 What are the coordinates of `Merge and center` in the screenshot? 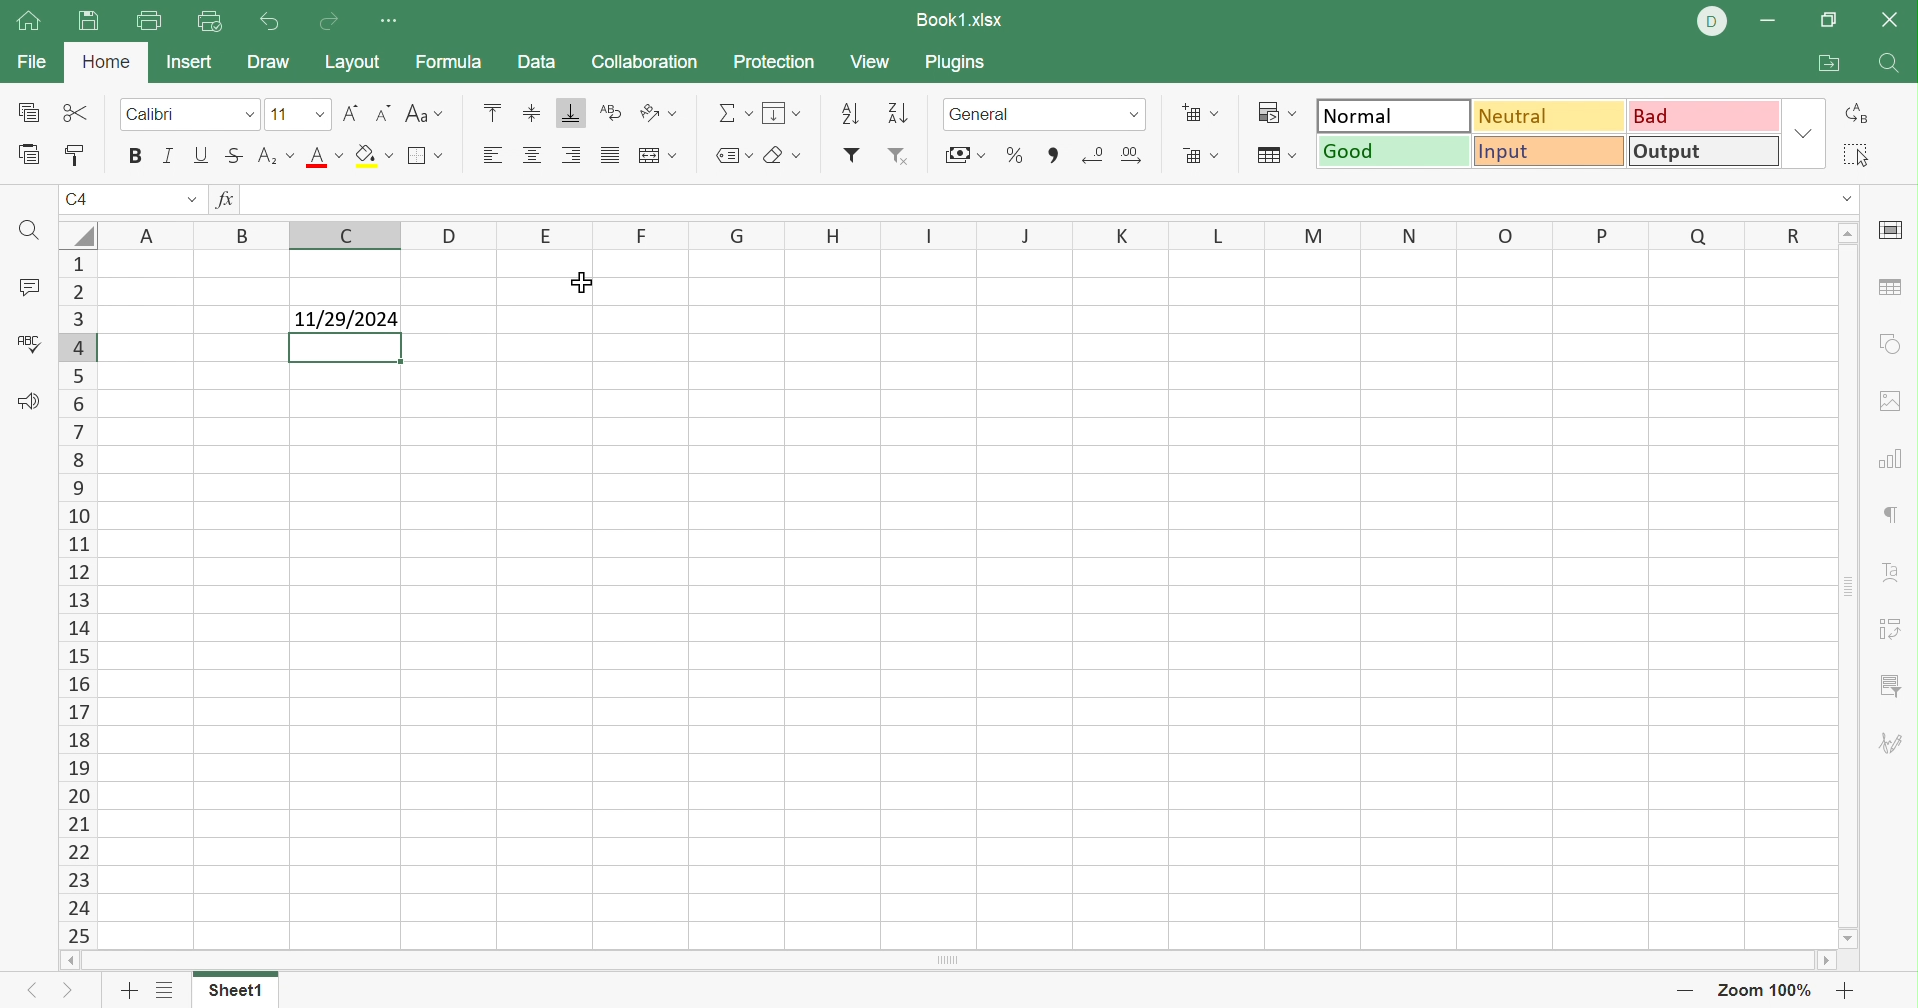 It's located at (659, 155).